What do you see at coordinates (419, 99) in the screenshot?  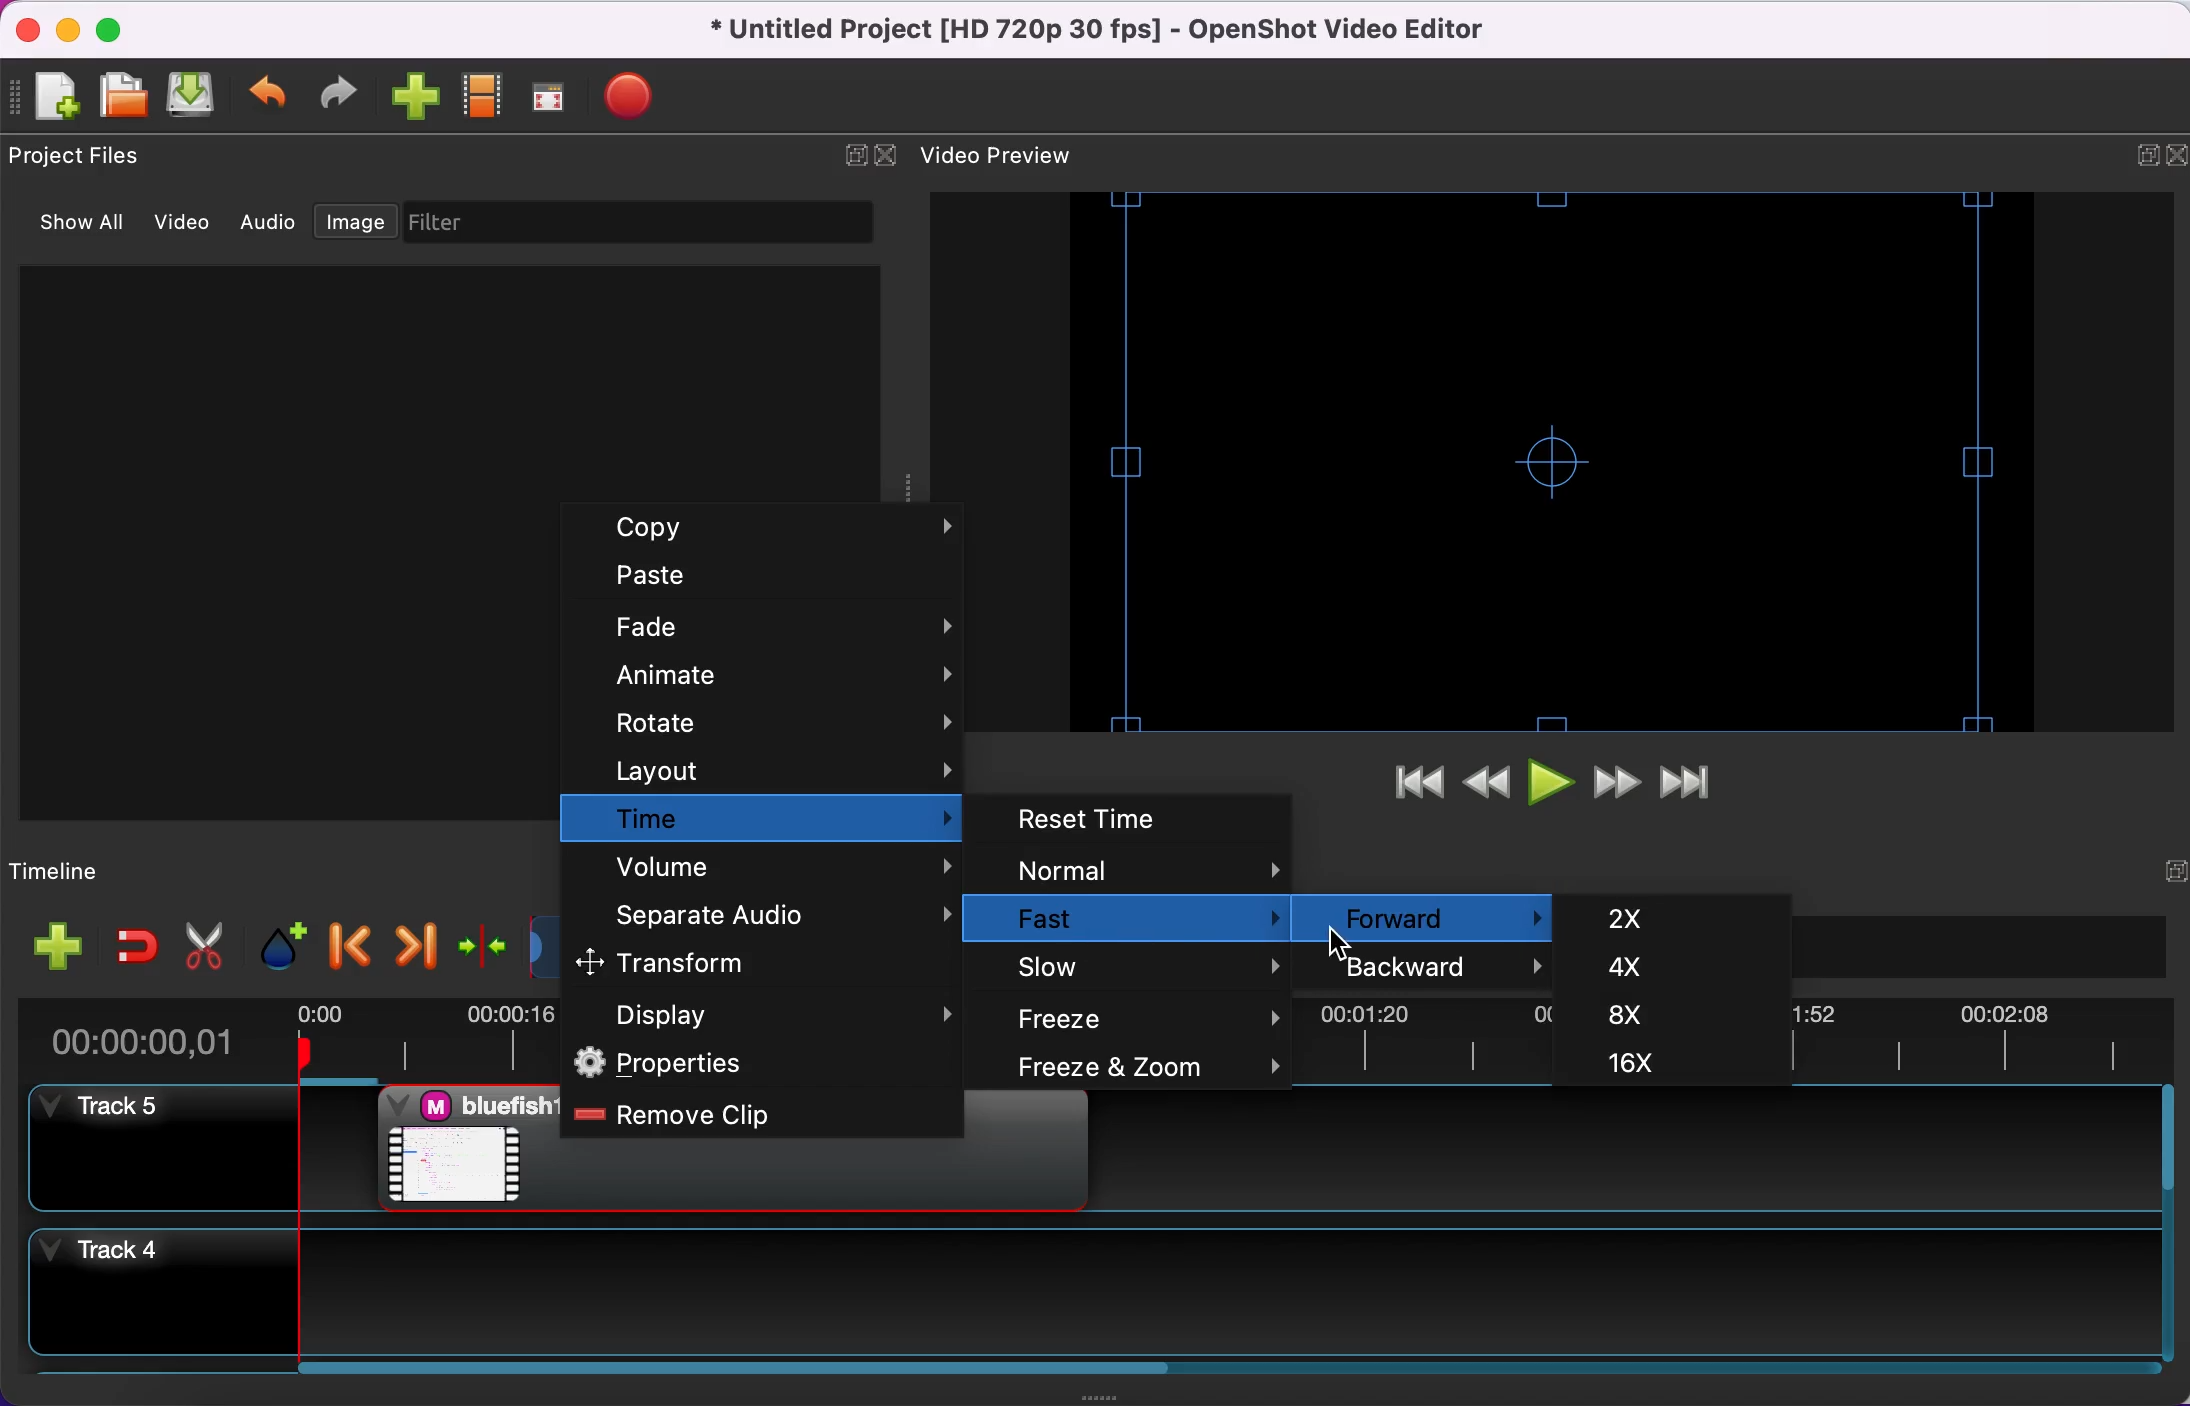 I see `import file` at bounding box center [419, 99].